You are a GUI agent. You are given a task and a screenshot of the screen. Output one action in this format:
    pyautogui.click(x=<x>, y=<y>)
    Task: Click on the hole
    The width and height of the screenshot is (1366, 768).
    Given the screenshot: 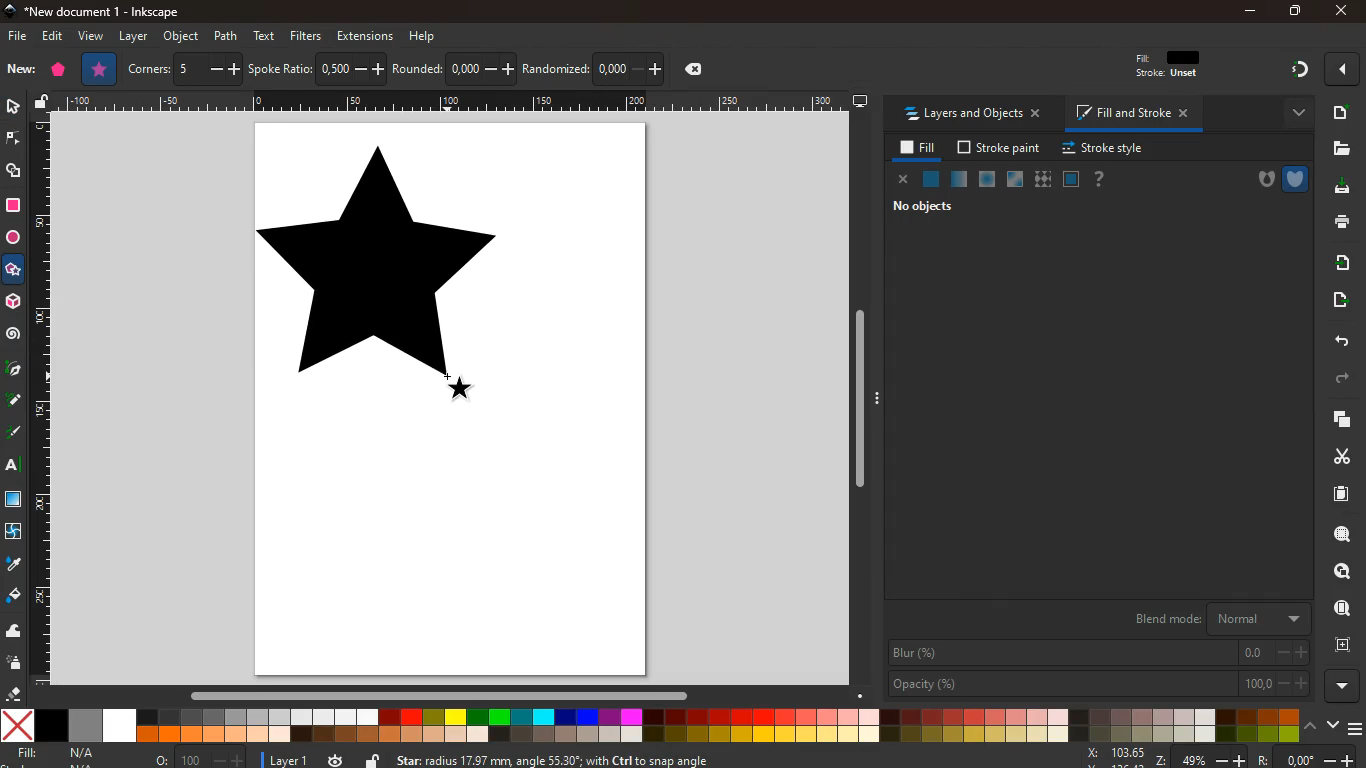 What is the action you would take?
    pyautogui.click(x=1259, y=180)
    